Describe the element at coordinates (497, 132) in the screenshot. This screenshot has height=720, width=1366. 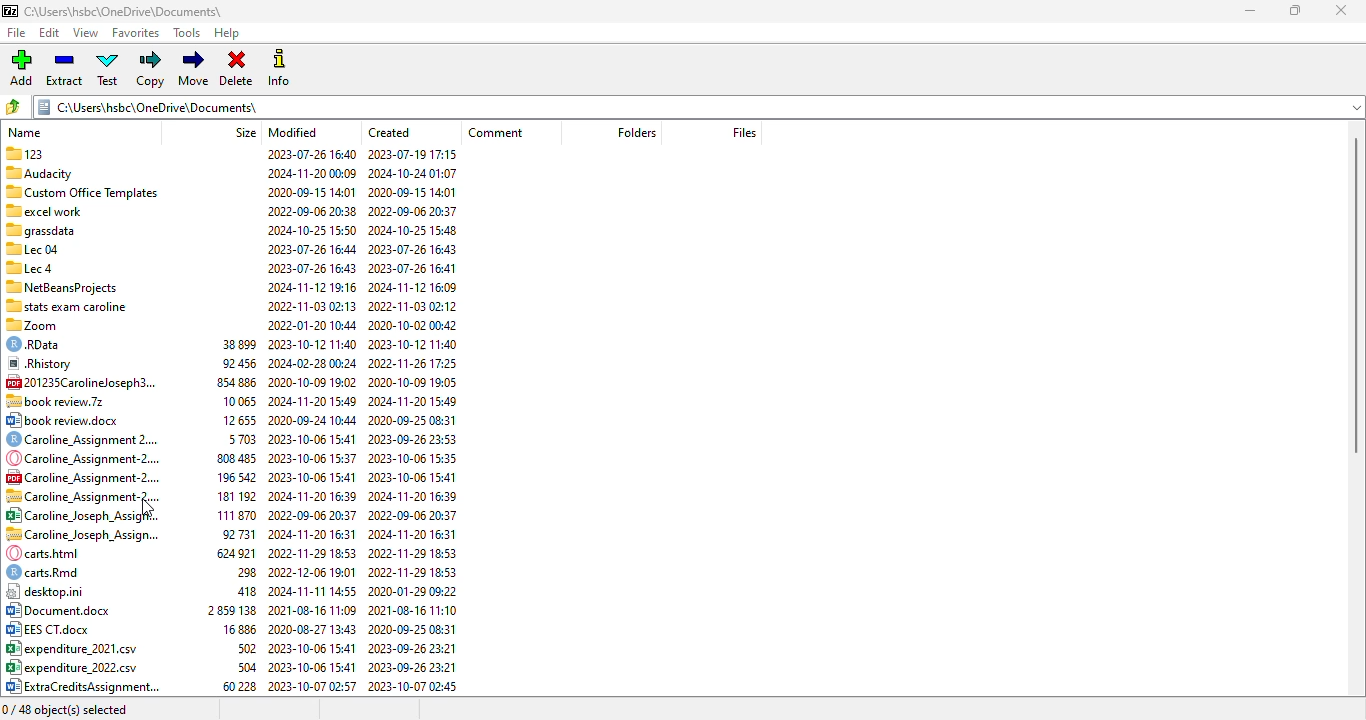
I see `comment` at that location.